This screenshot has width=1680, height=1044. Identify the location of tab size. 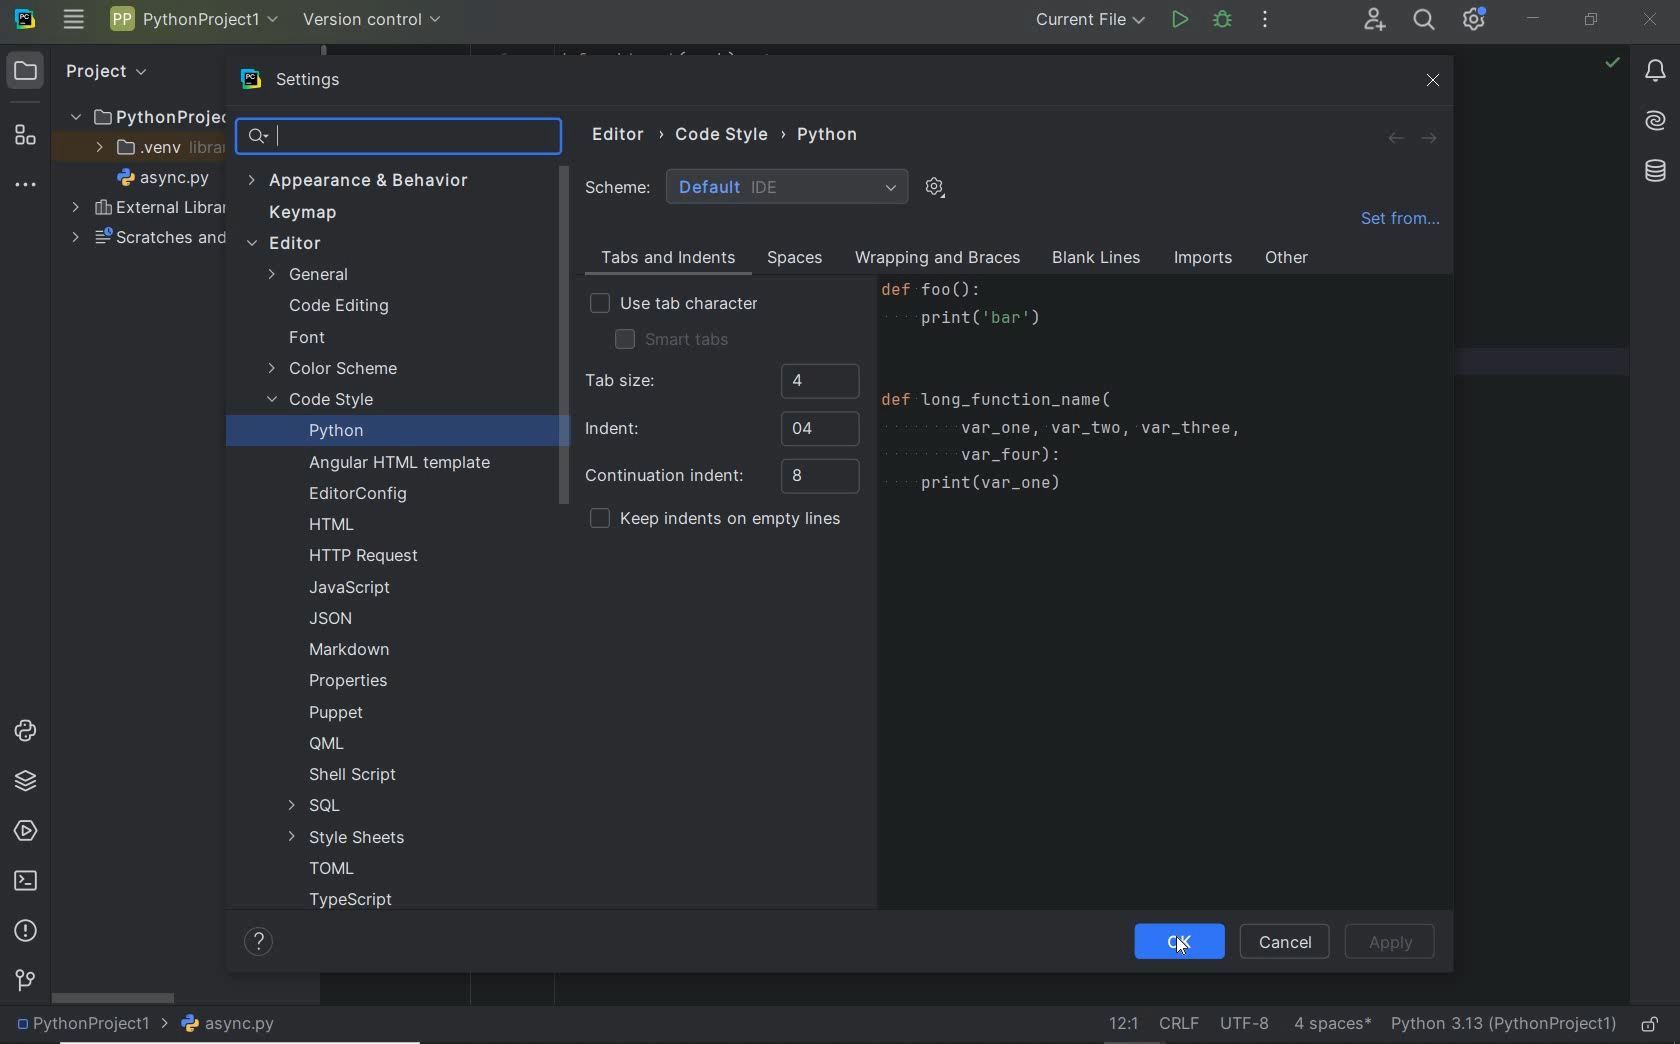
(720, 383).